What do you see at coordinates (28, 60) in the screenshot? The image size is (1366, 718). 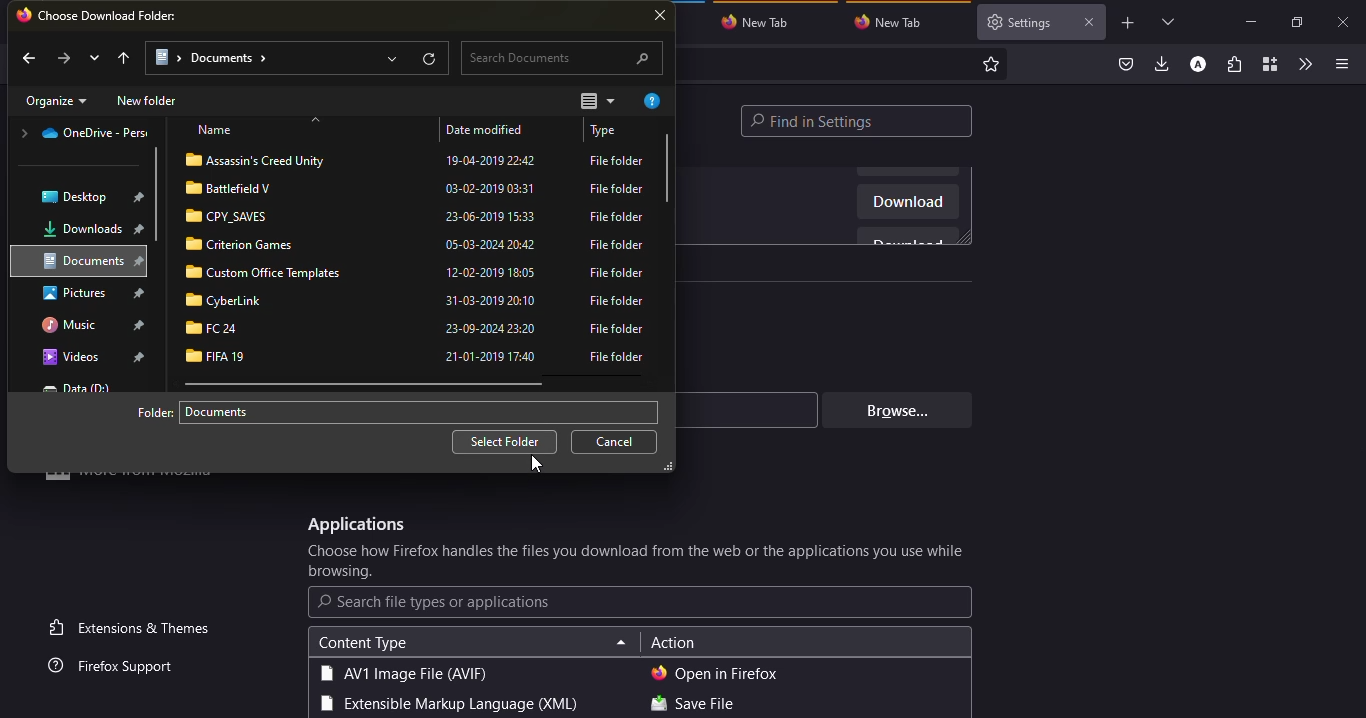 I see `back` at bounding box center [28, 60].